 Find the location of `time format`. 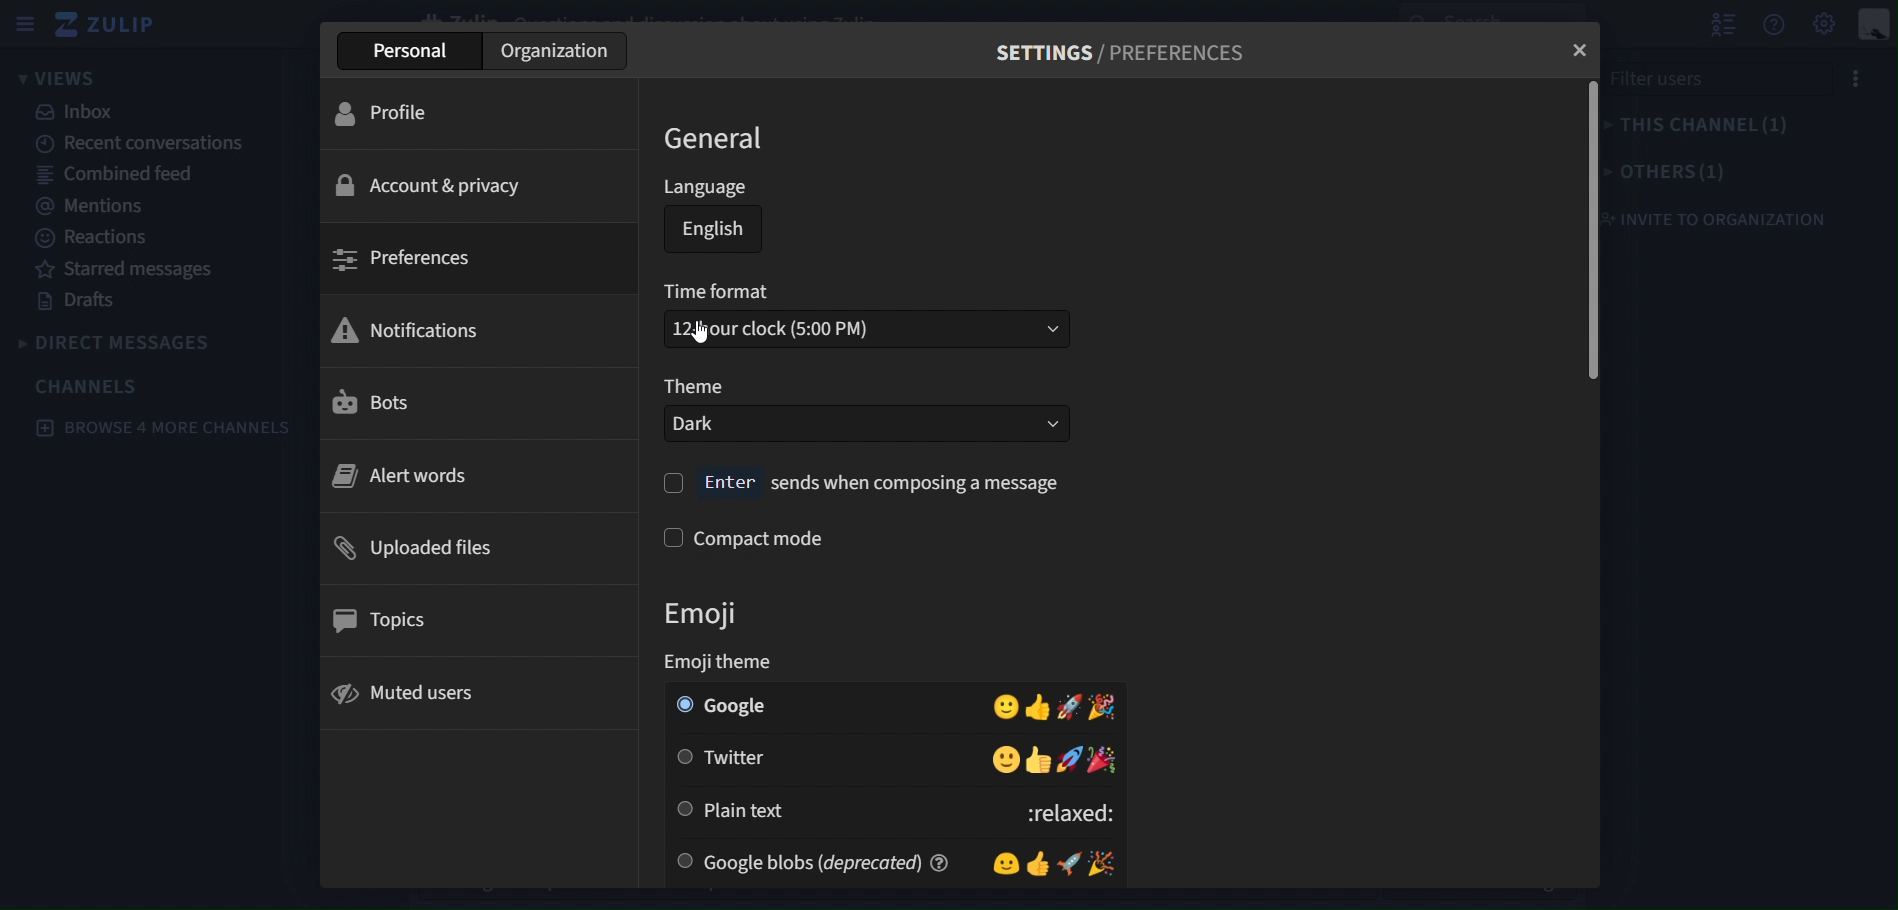

time format is located at coordinates (726, 291).